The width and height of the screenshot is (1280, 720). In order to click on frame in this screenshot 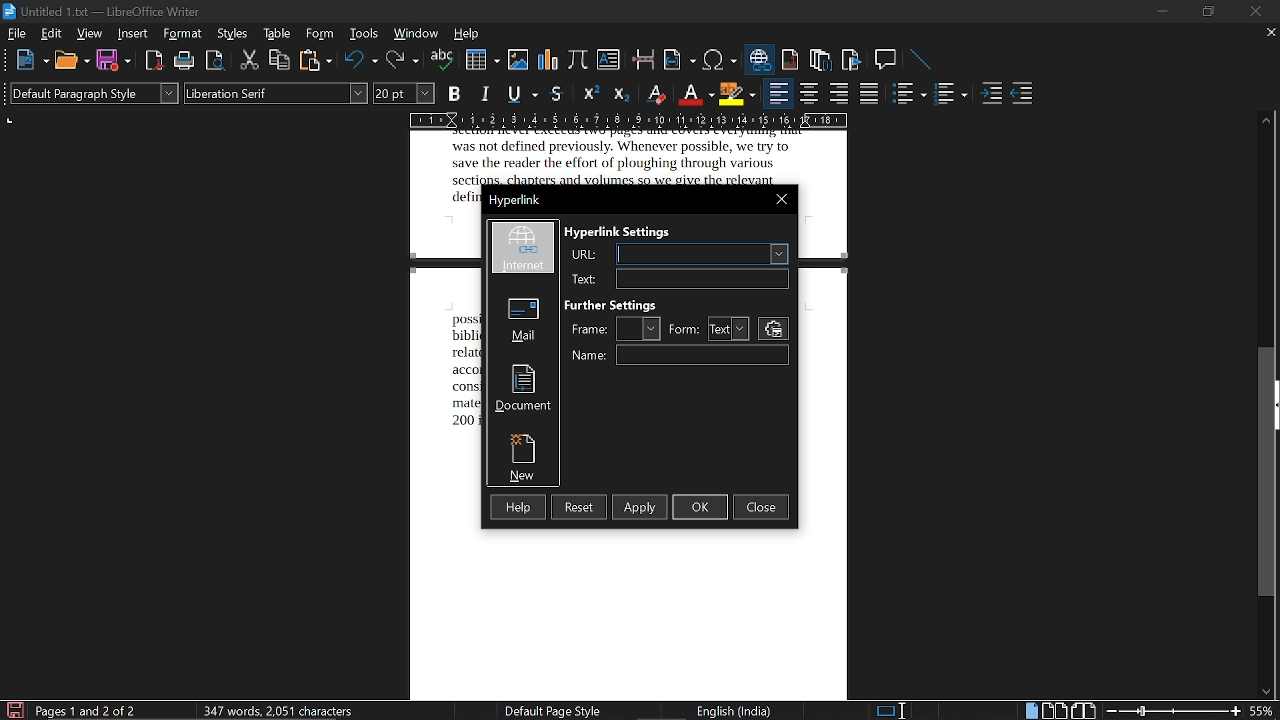, I will do `click(590, 331)`.